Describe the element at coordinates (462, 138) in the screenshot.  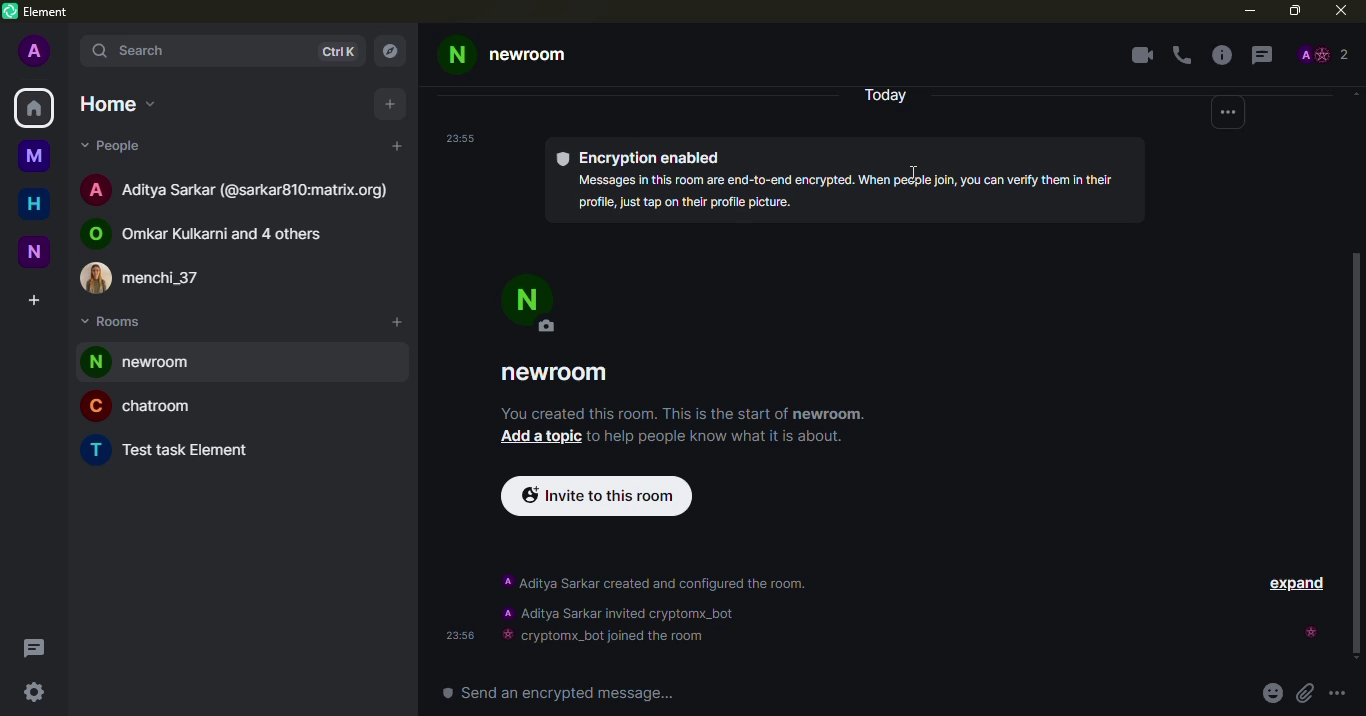
I see `time` at that location.